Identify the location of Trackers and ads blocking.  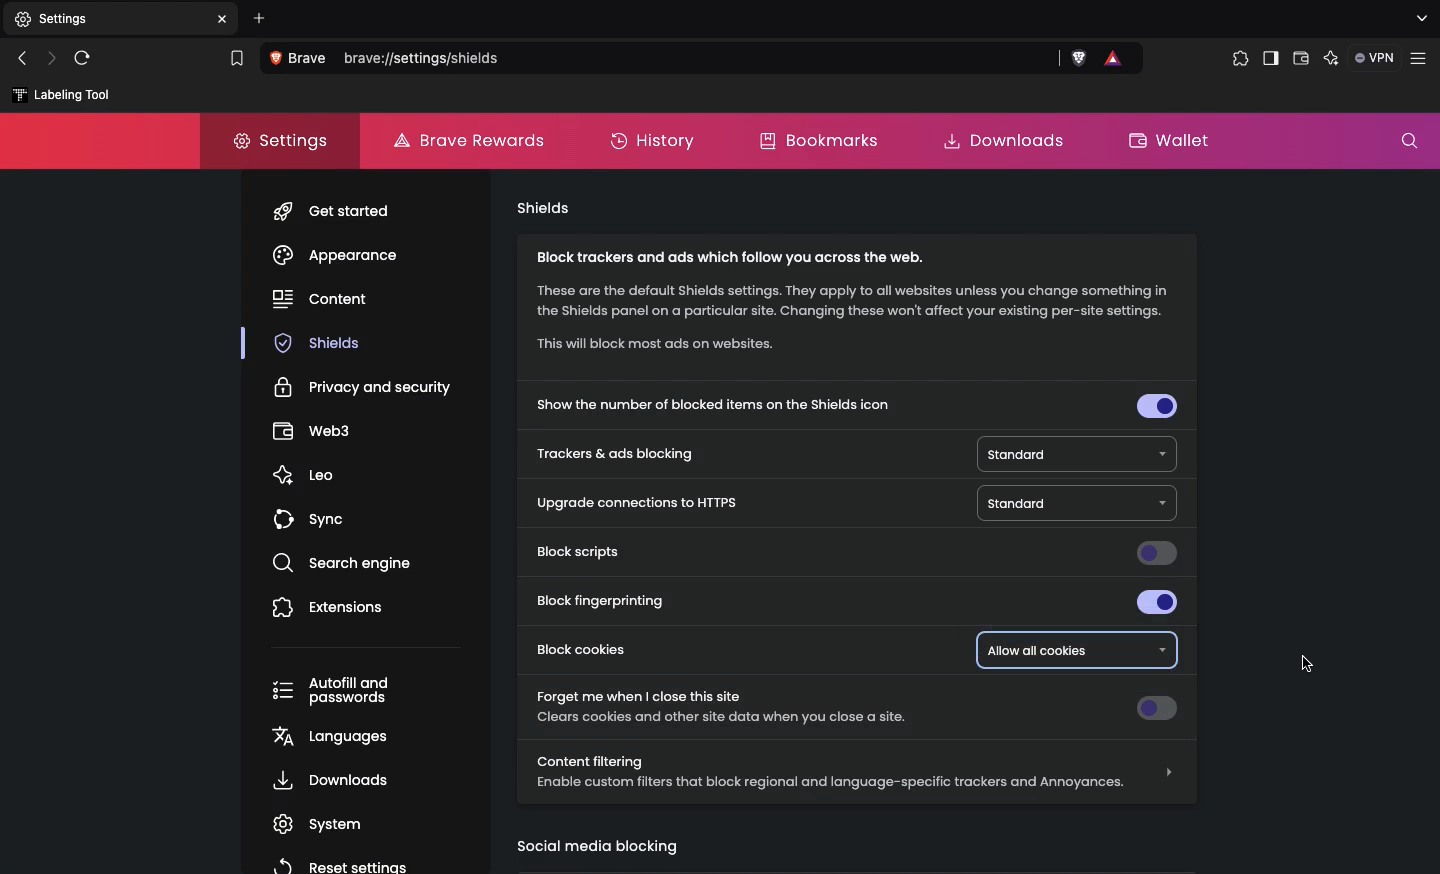
(618, 455).